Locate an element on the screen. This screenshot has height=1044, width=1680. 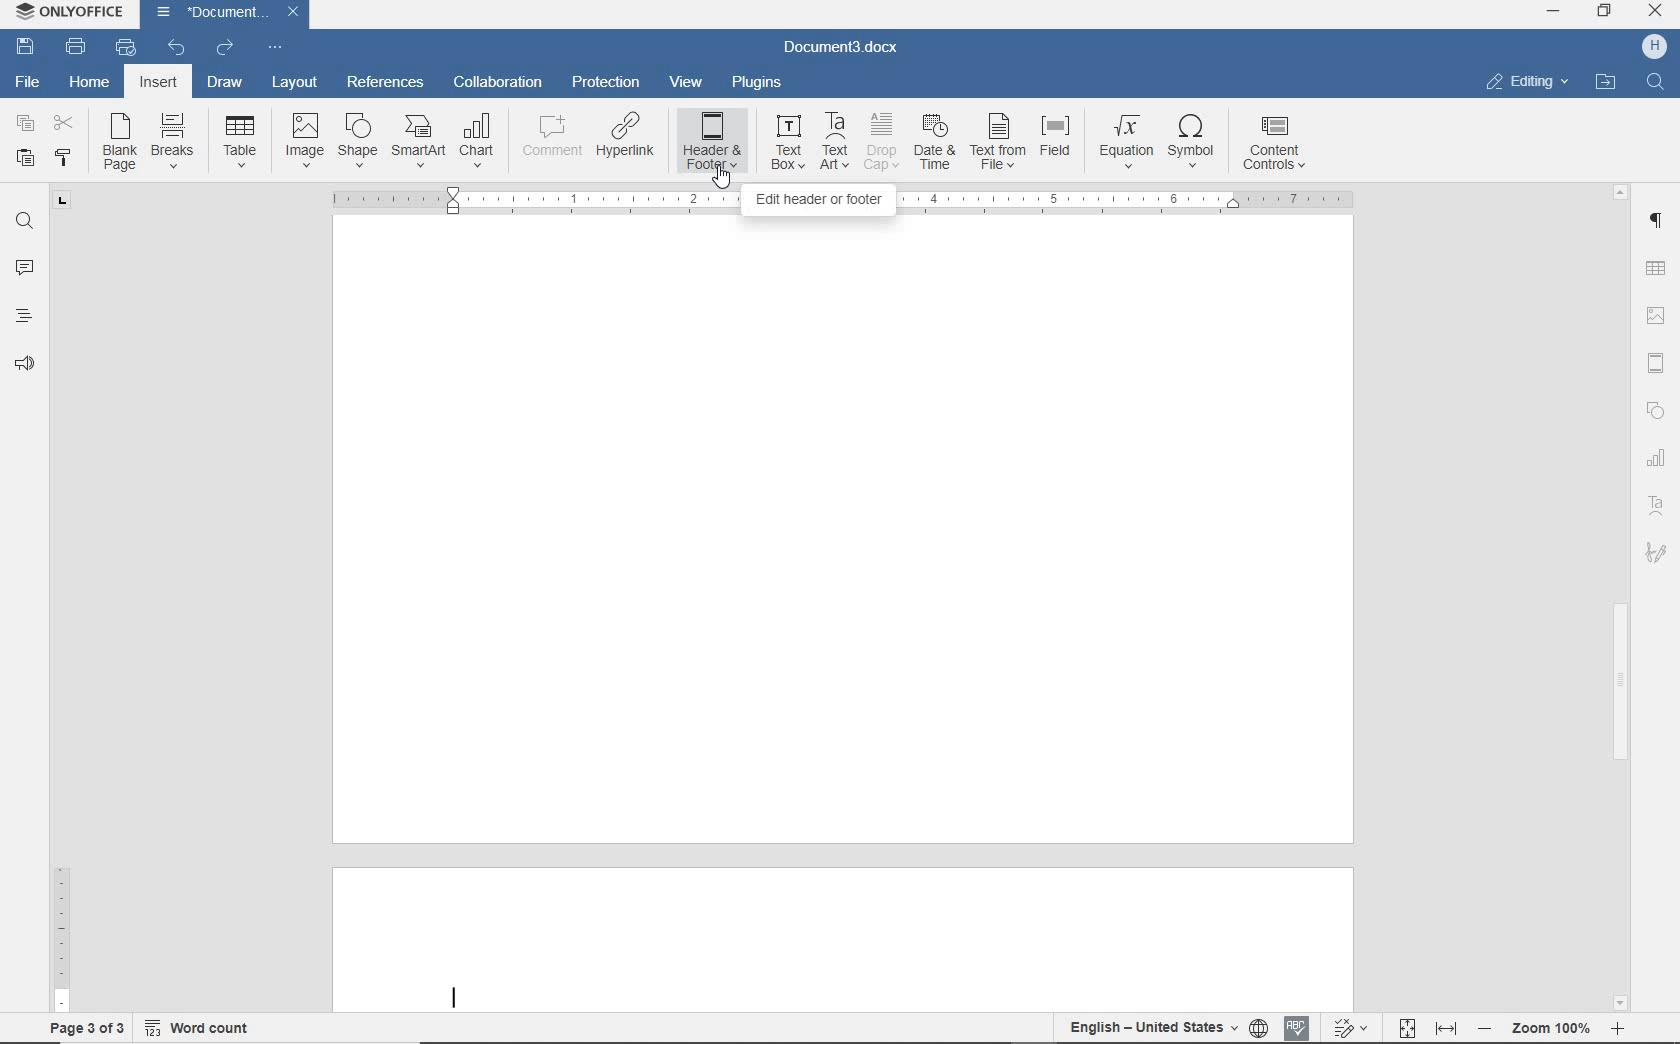
HOME is located at coordinates (91, 83).